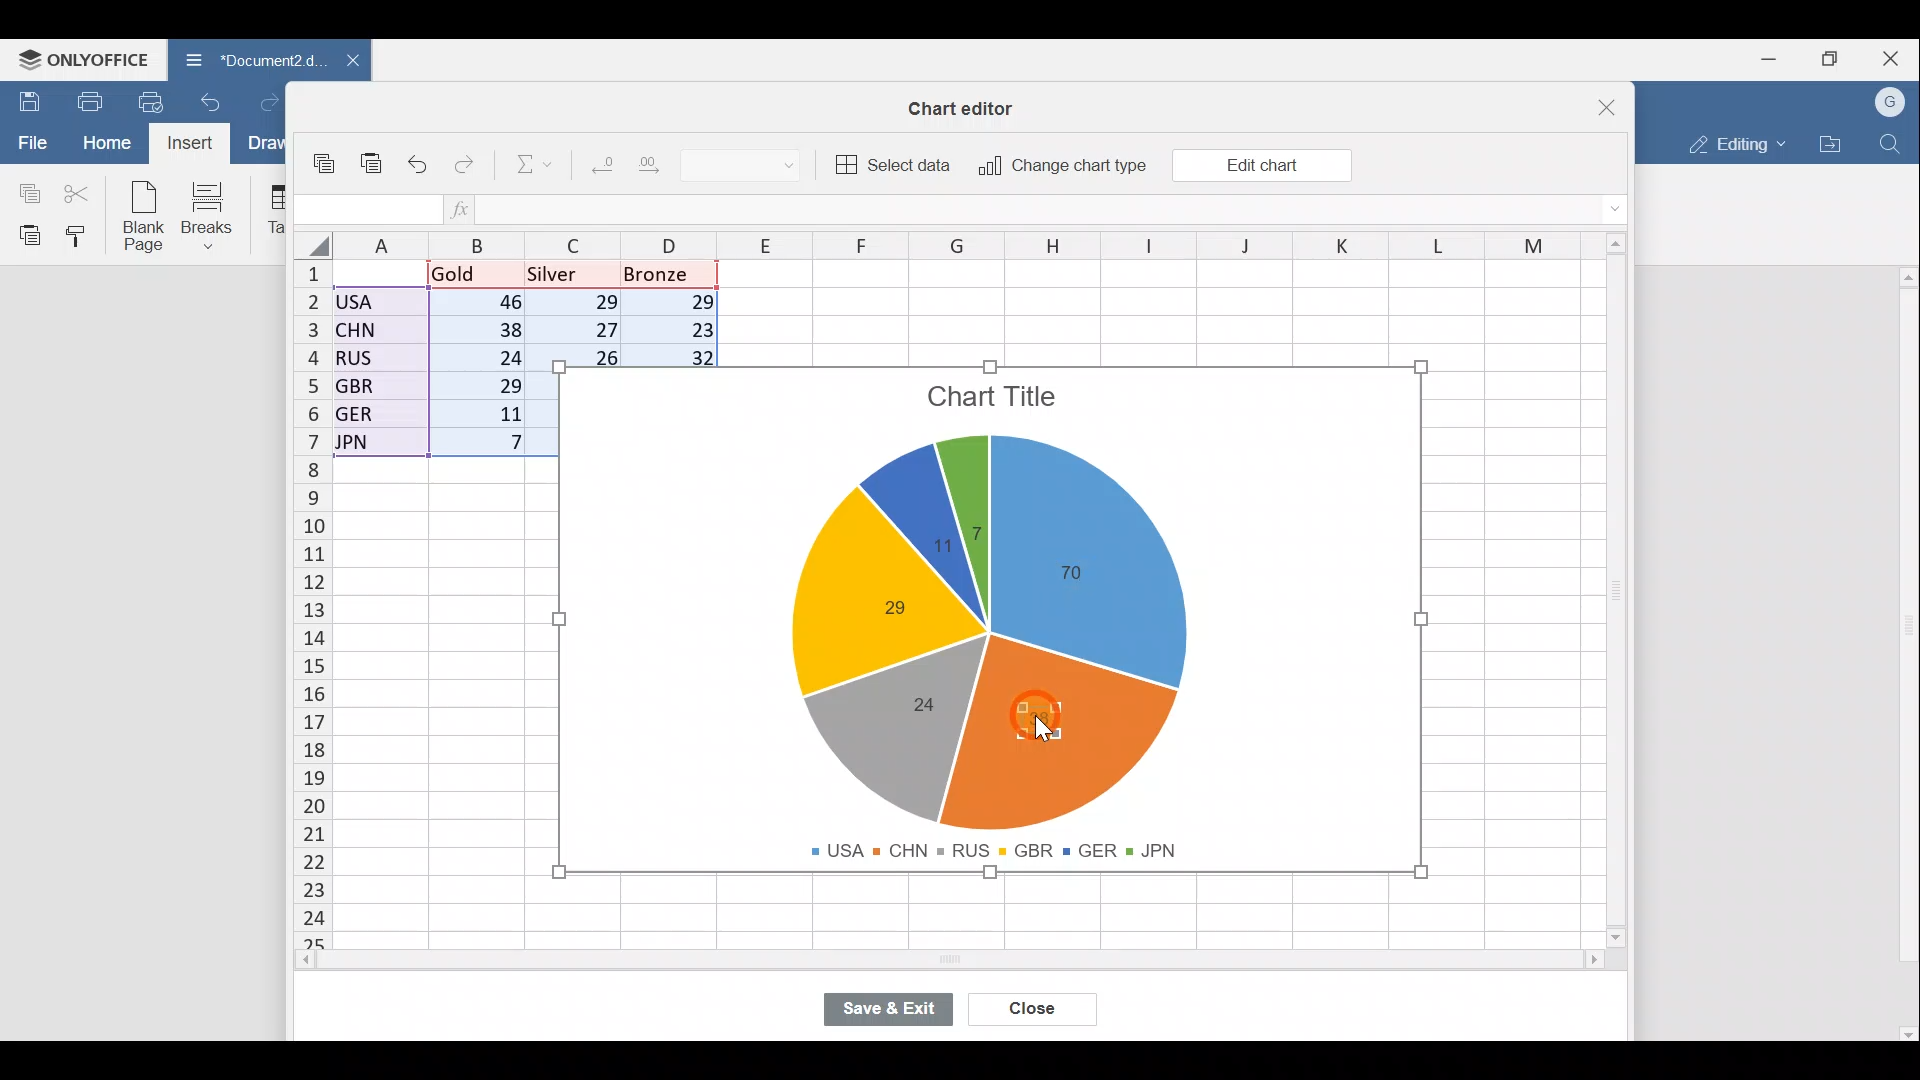 The height and width of the screenshot is (1080, 1920). What do you see at coordinates (78, 192) in the screenshot?
I see `Cut` at bounding box center [78, 192].